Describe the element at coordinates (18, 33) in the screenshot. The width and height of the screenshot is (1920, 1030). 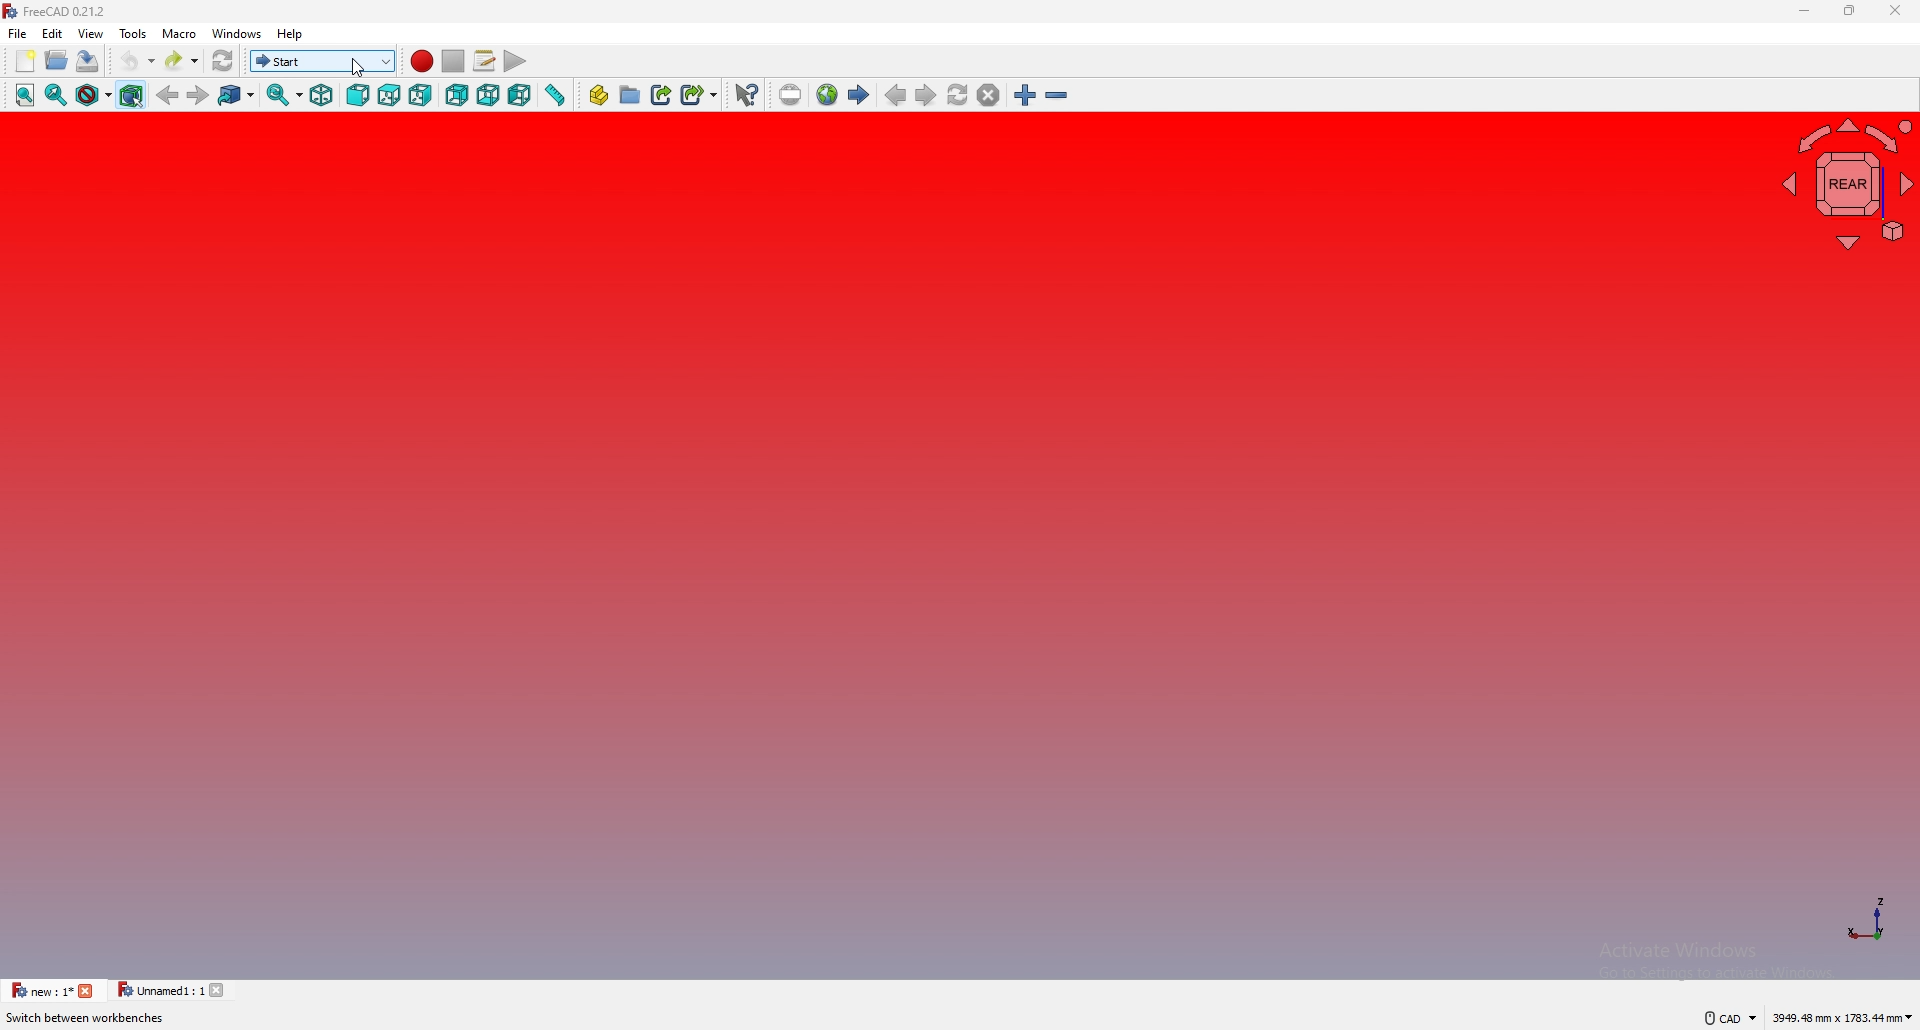
I see `file` at that location.